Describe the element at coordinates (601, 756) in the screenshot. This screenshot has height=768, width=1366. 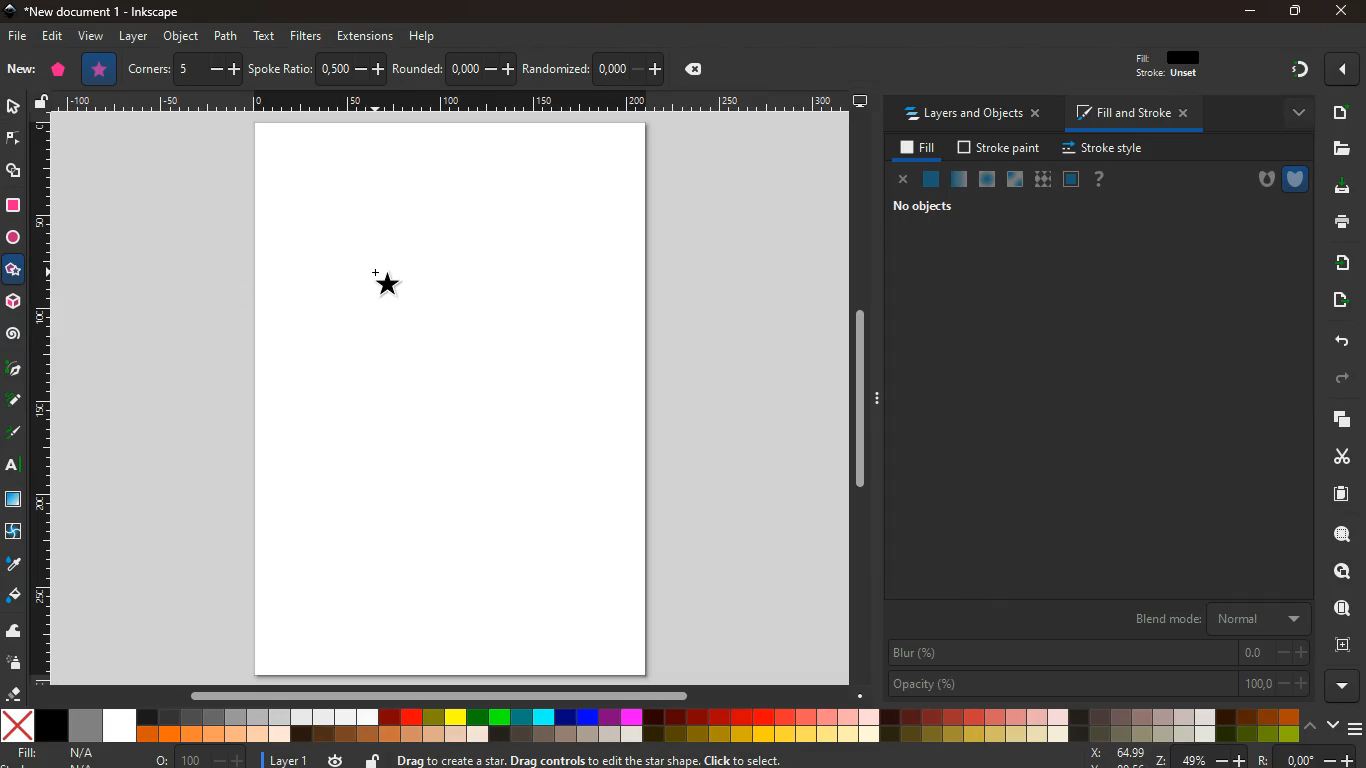
I see `Drag to create a star. Drag controls to edit the star shape. Click to select.` at that location.